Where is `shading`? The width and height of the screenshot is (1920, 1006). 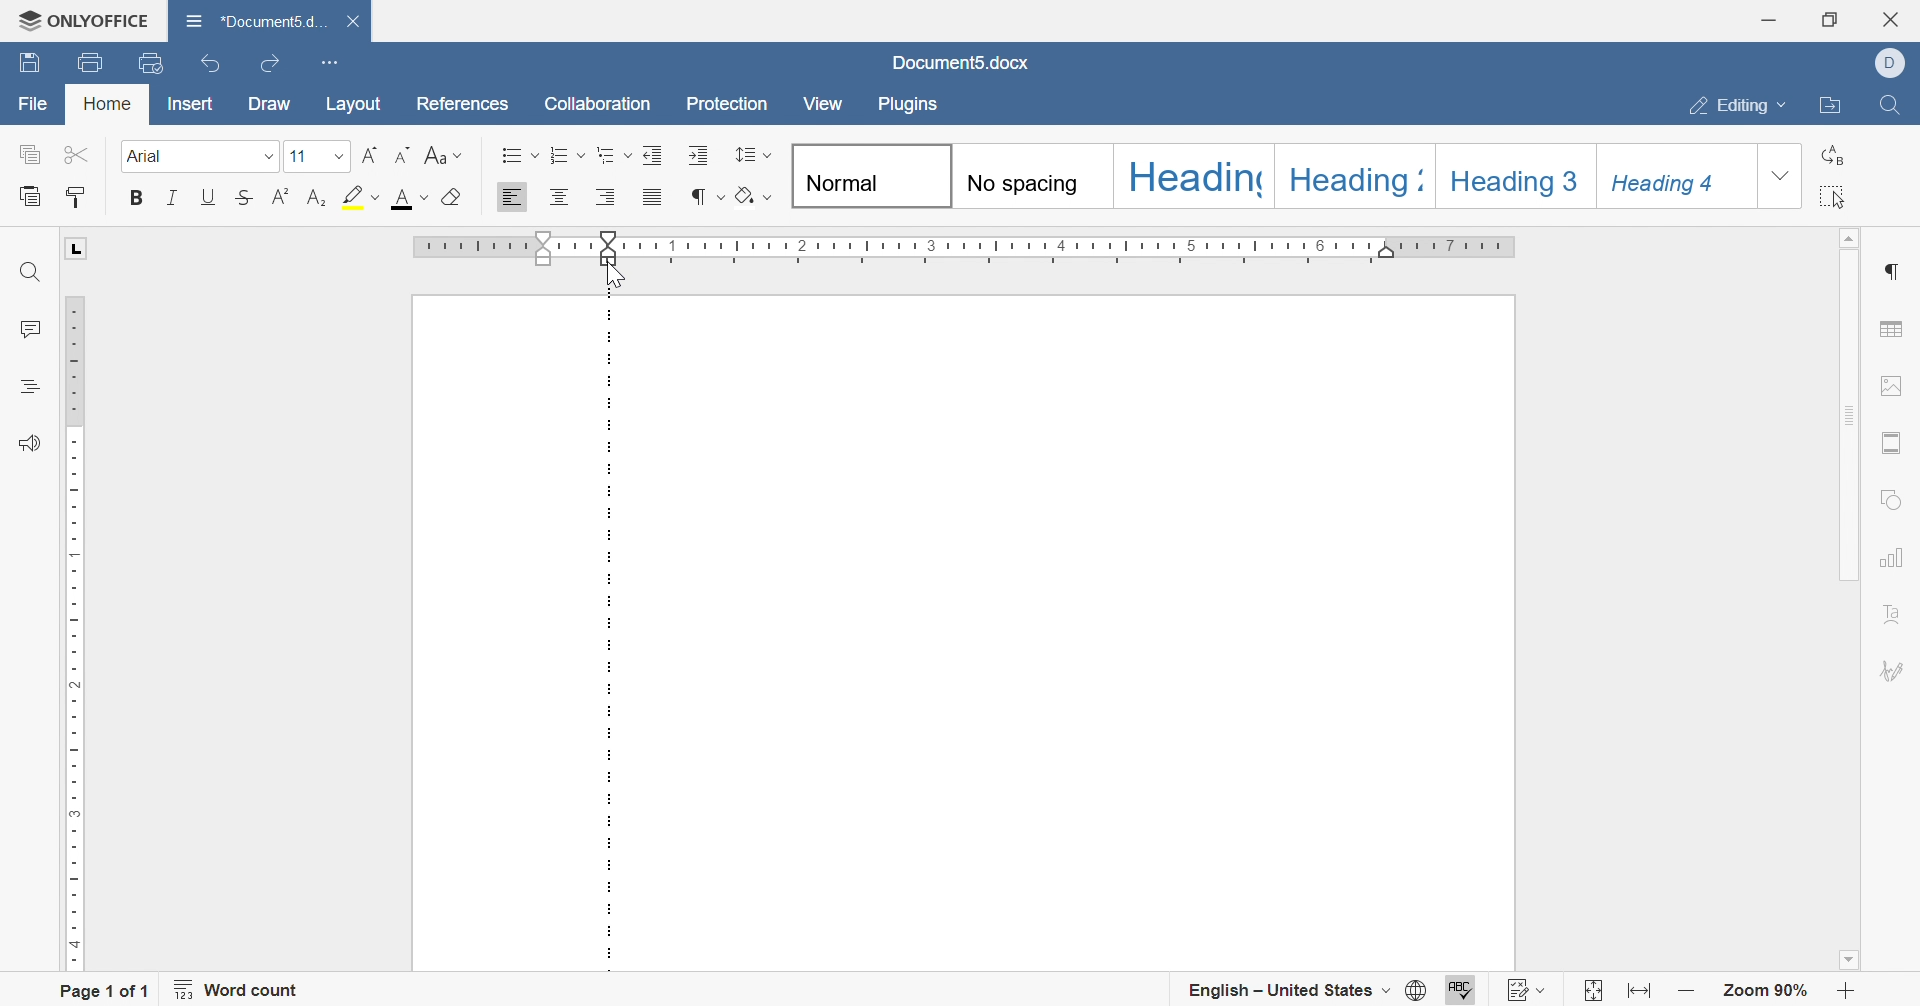 shading is located at coordinates (757, 199).